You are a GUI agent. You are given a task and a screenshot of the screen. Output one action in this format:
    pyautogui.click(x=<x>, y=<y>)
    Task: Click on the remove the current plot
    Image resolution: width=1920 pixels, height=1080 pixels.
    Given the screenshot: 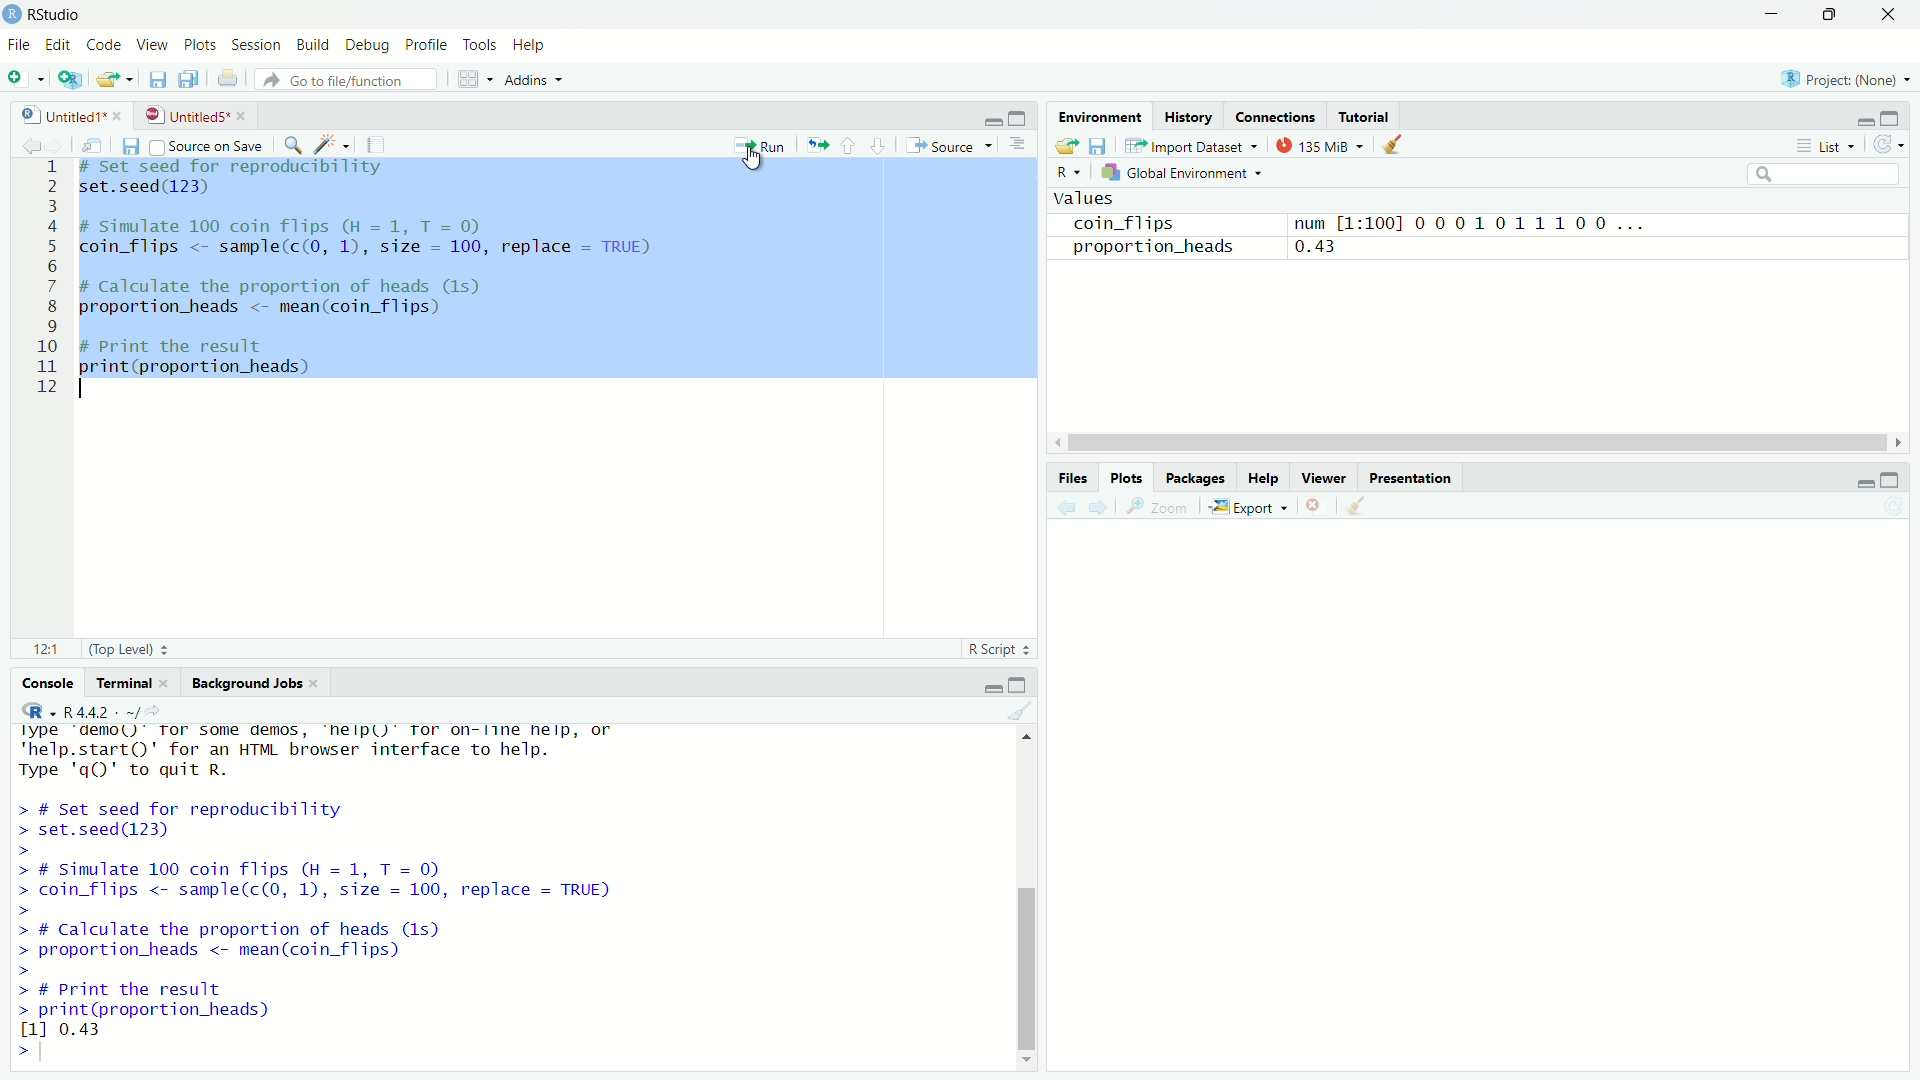 What is the action you would take?
    pyautogui.click(x=1315, y=505)
    